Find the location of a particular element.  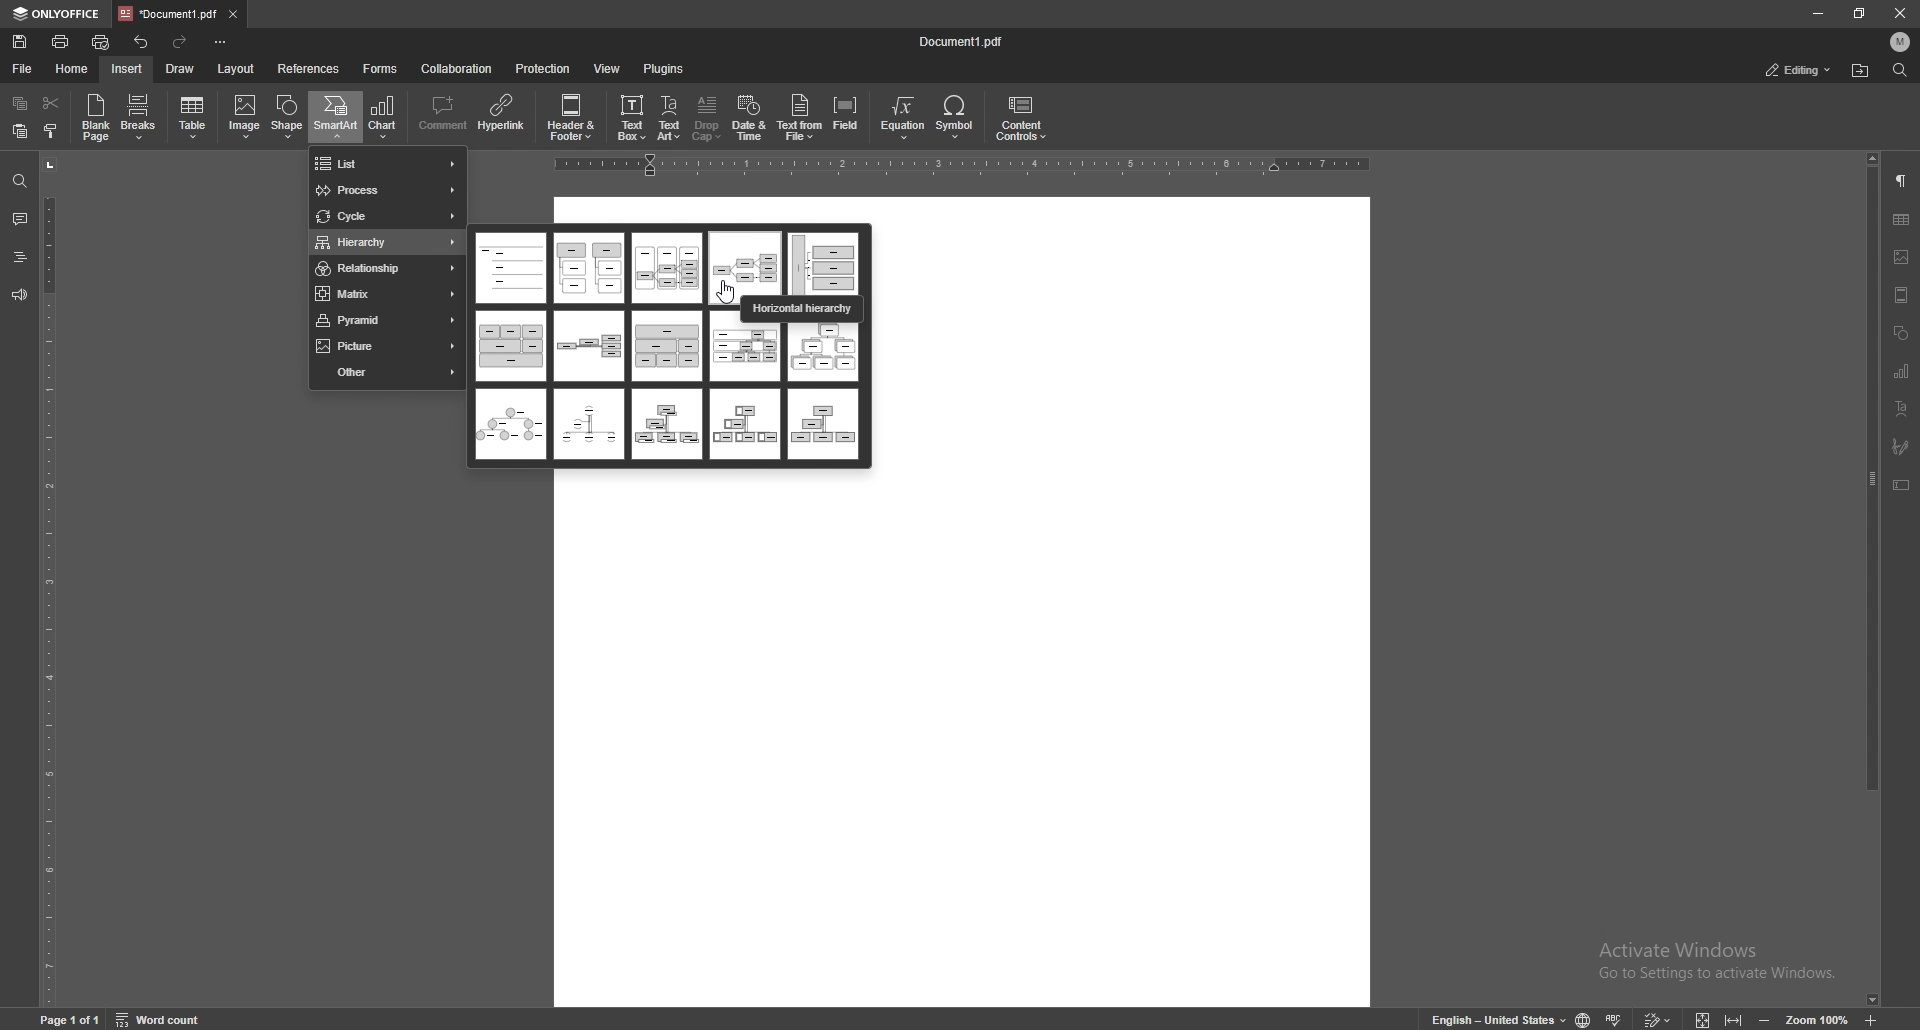

text box is located at coordinates (1901, 485).